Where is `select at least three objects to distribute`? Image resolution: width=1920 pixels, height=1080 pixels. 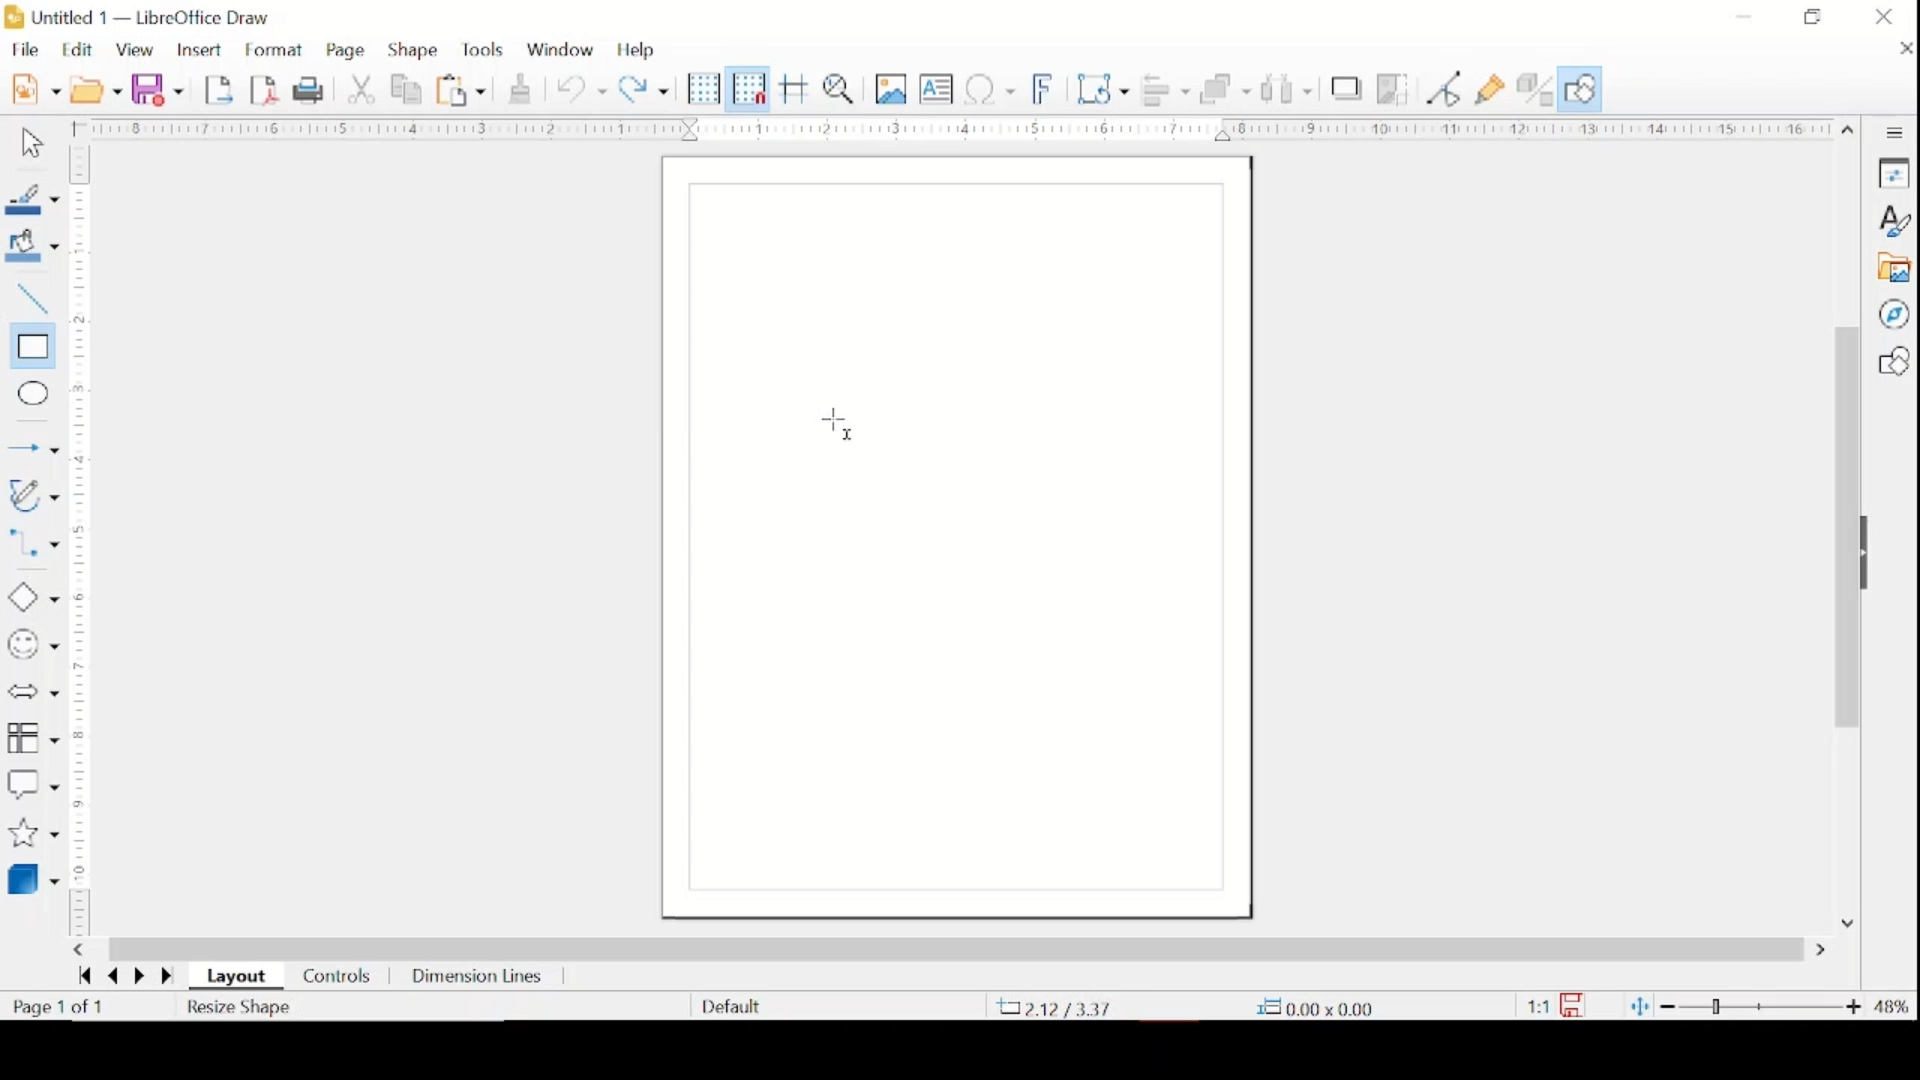
select at least three objects to distribute is located at coordinates (1289, 88).